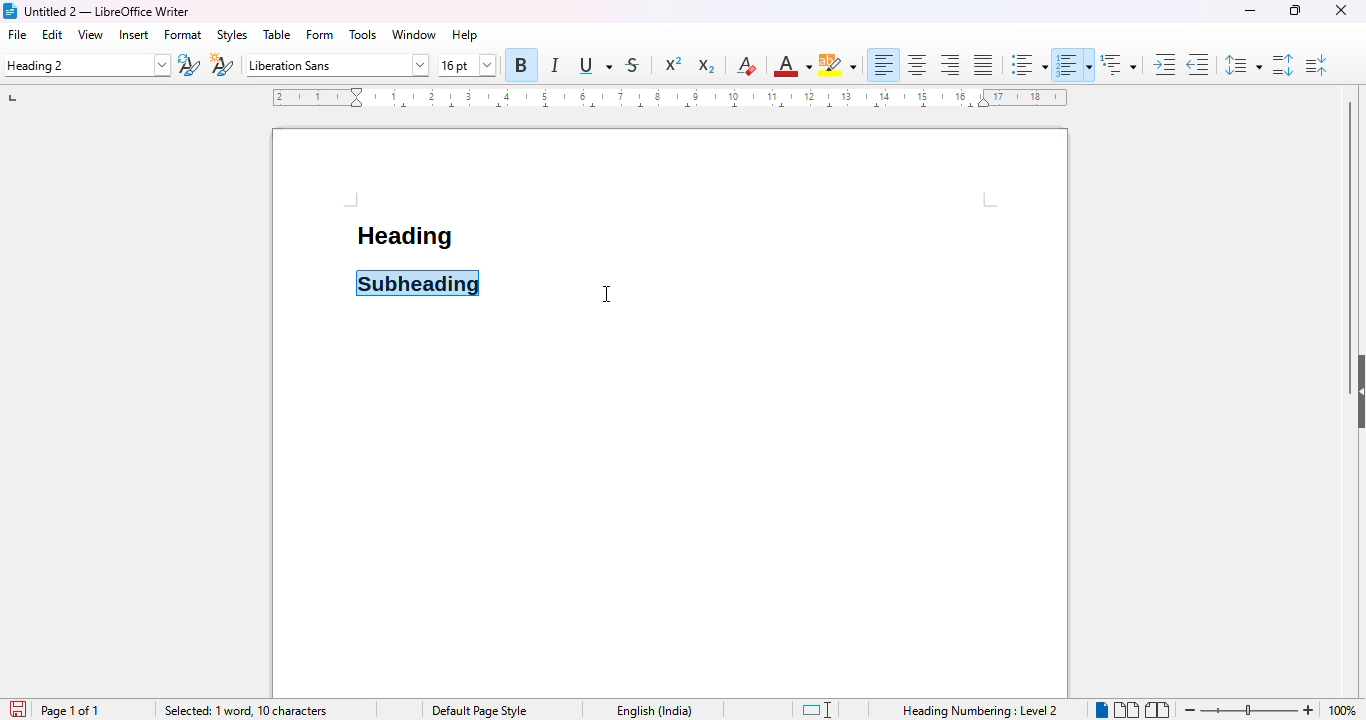  I want to click on superscript, so click(674, 63).